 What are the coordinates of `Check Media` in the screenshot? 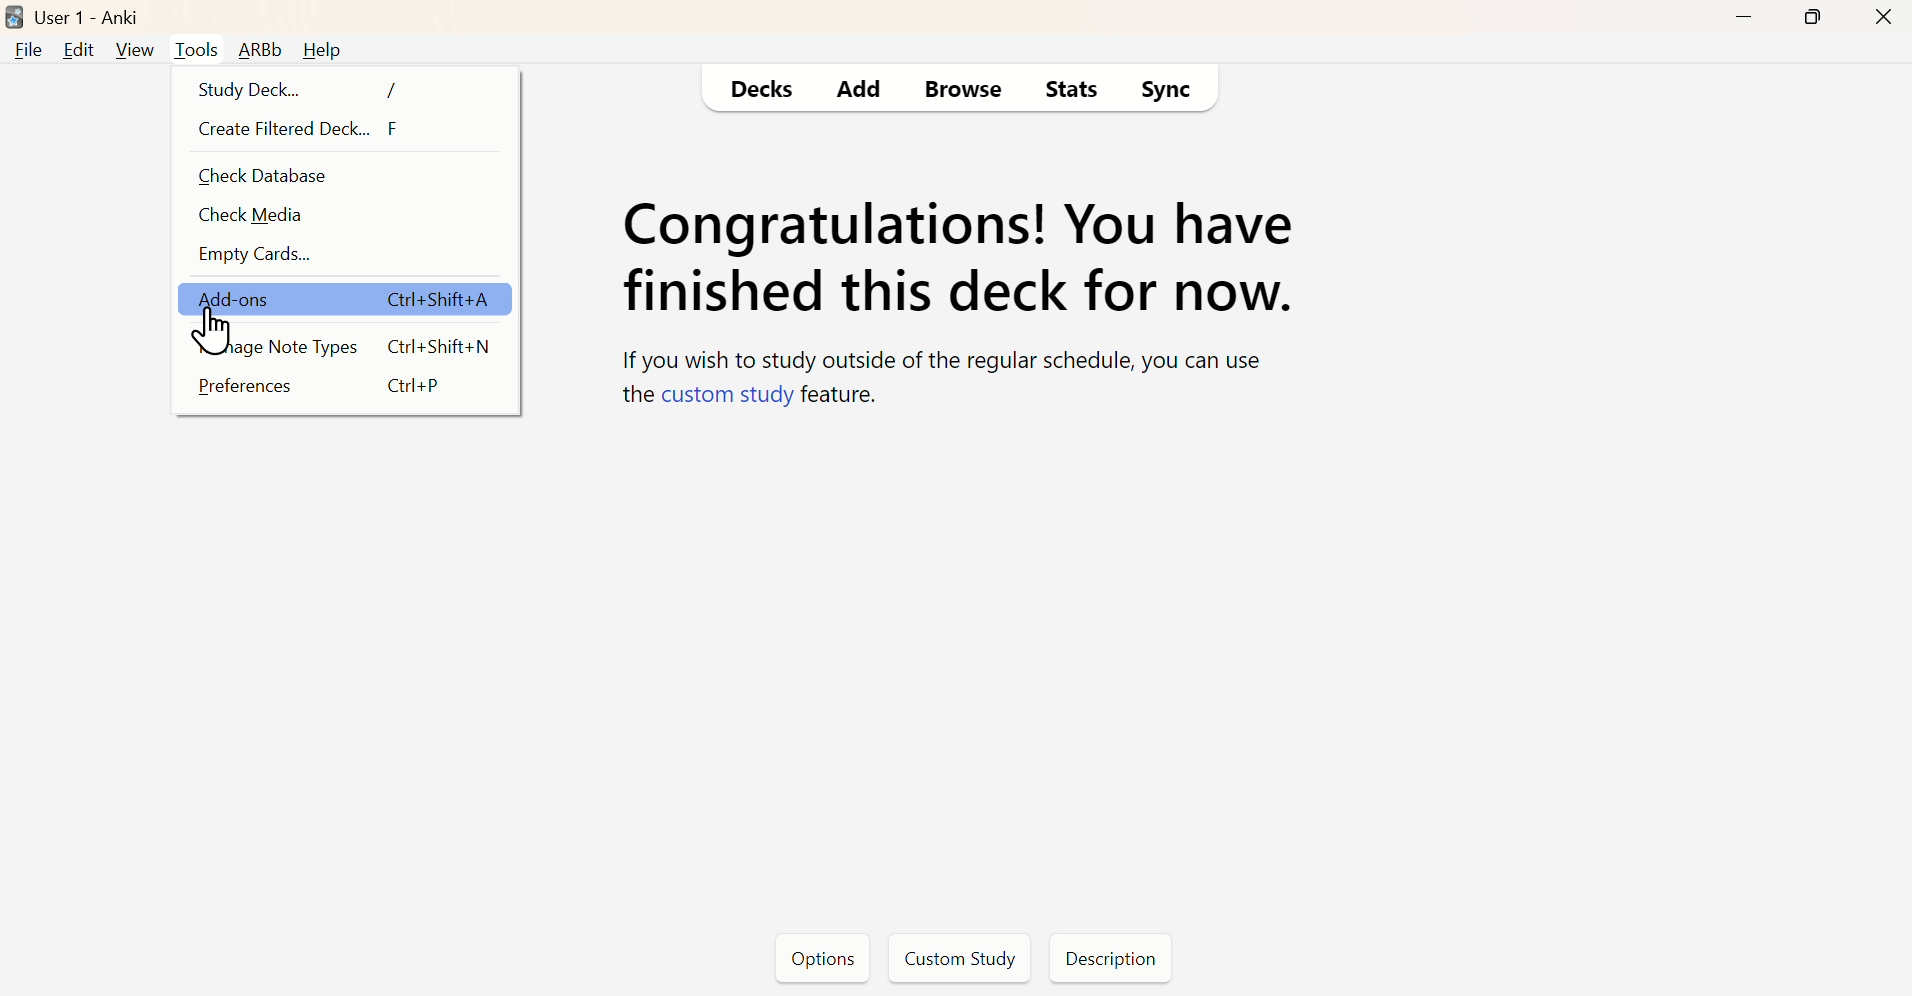 It's located at (248, 216).